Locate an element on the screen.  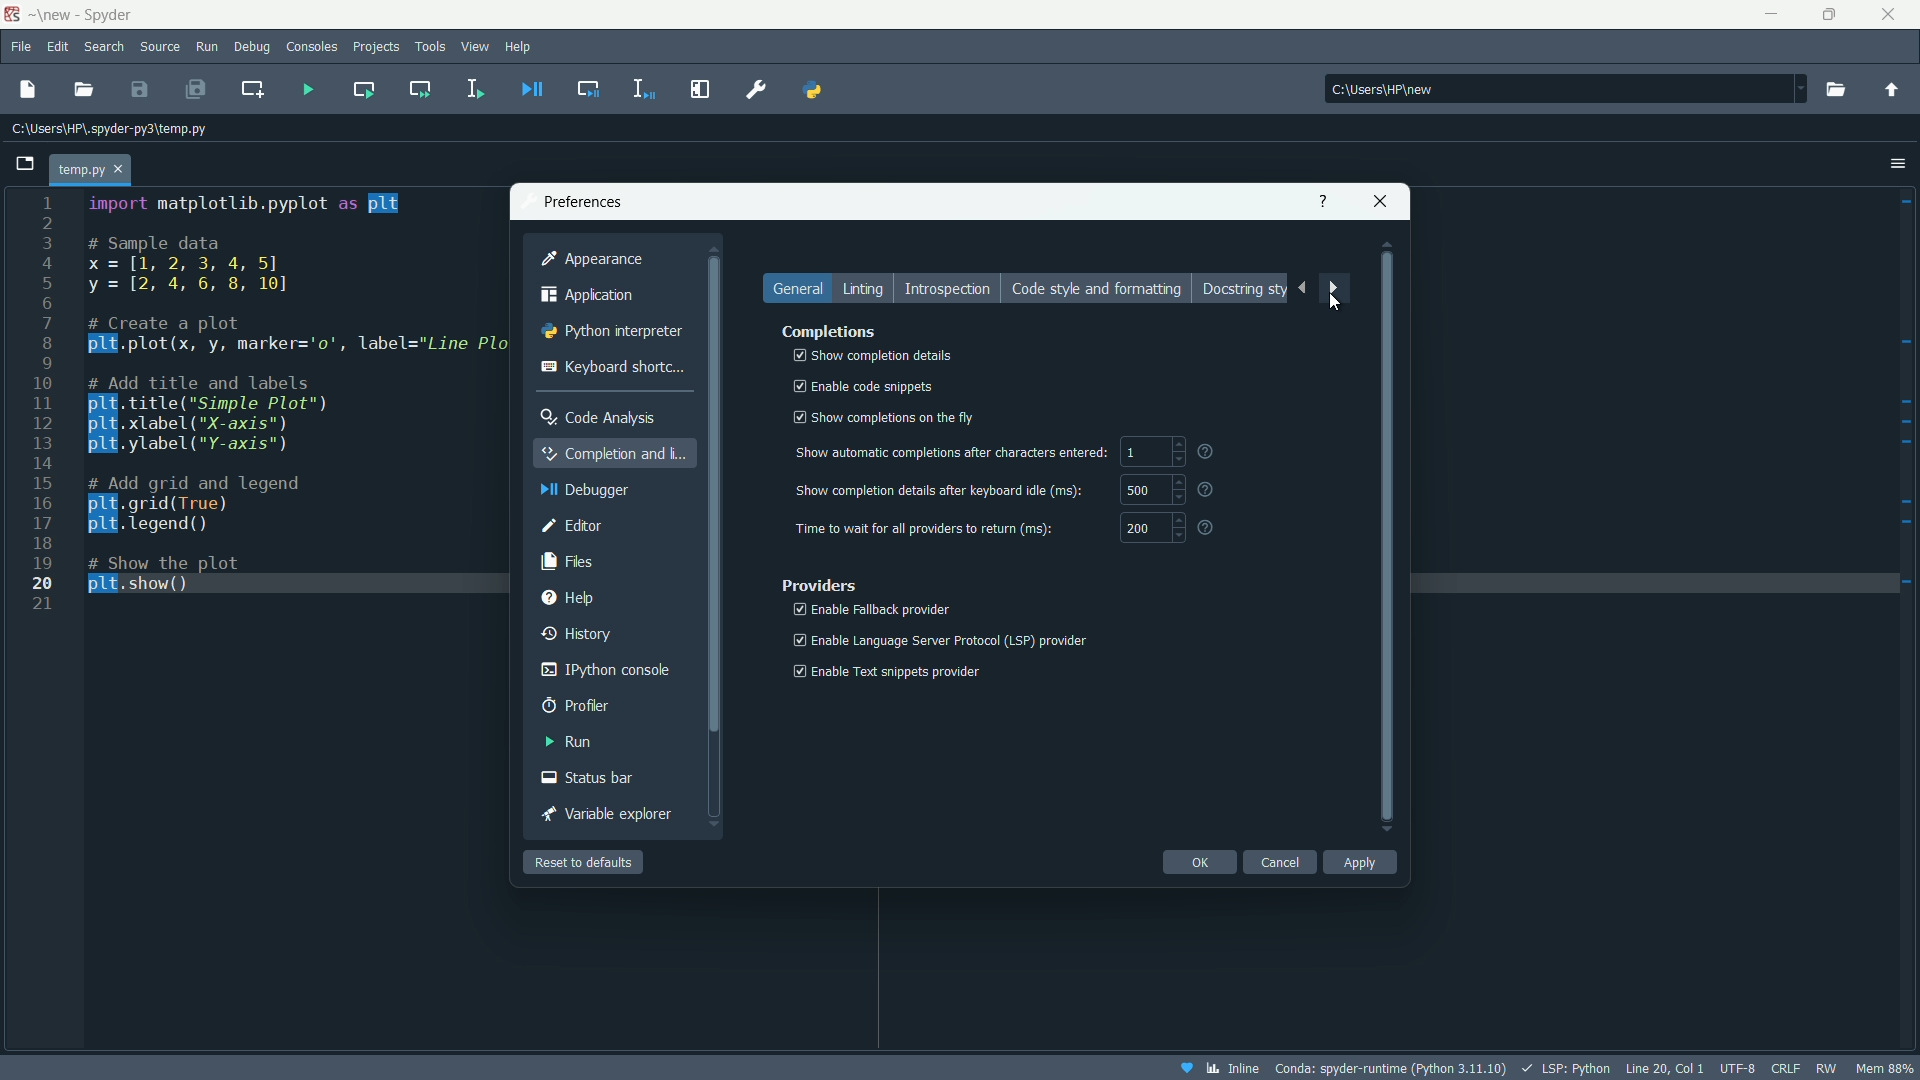
general is located at coordinates (801, 288).